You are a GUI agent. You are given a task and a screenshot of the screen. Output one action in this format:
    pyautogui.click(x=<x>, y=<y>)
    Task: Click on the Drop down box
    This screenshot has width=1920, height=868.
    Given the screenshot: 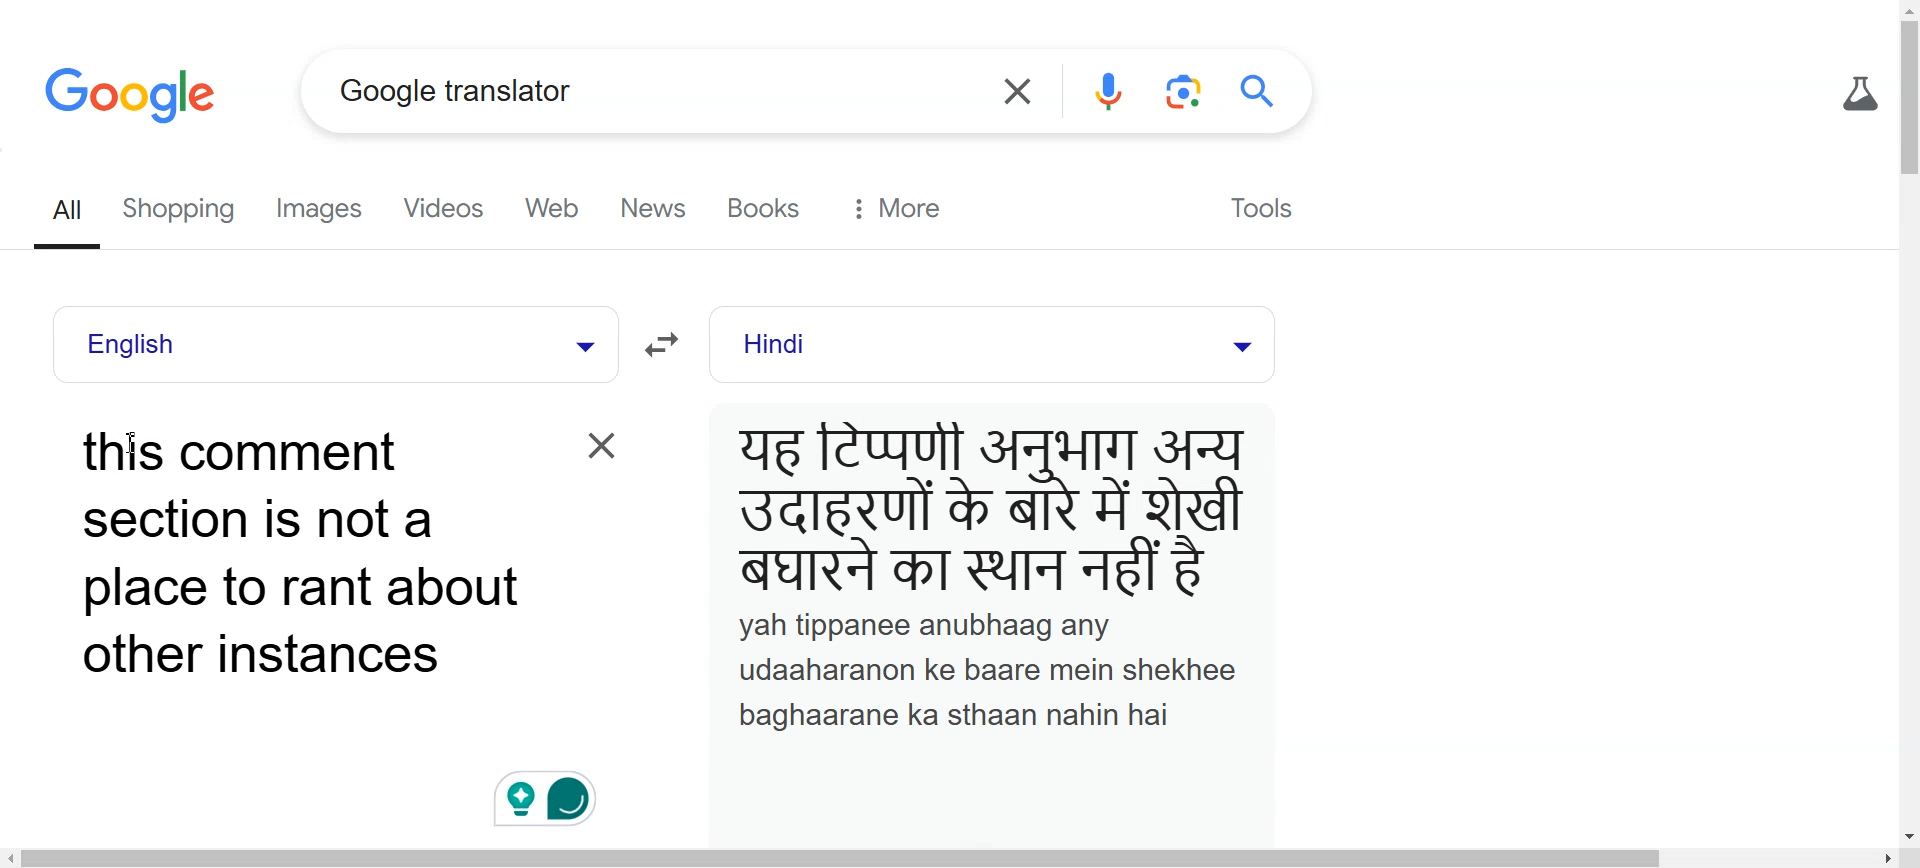 What is the action you would take?
    pyautogui.click(x=1239, y=344)
    